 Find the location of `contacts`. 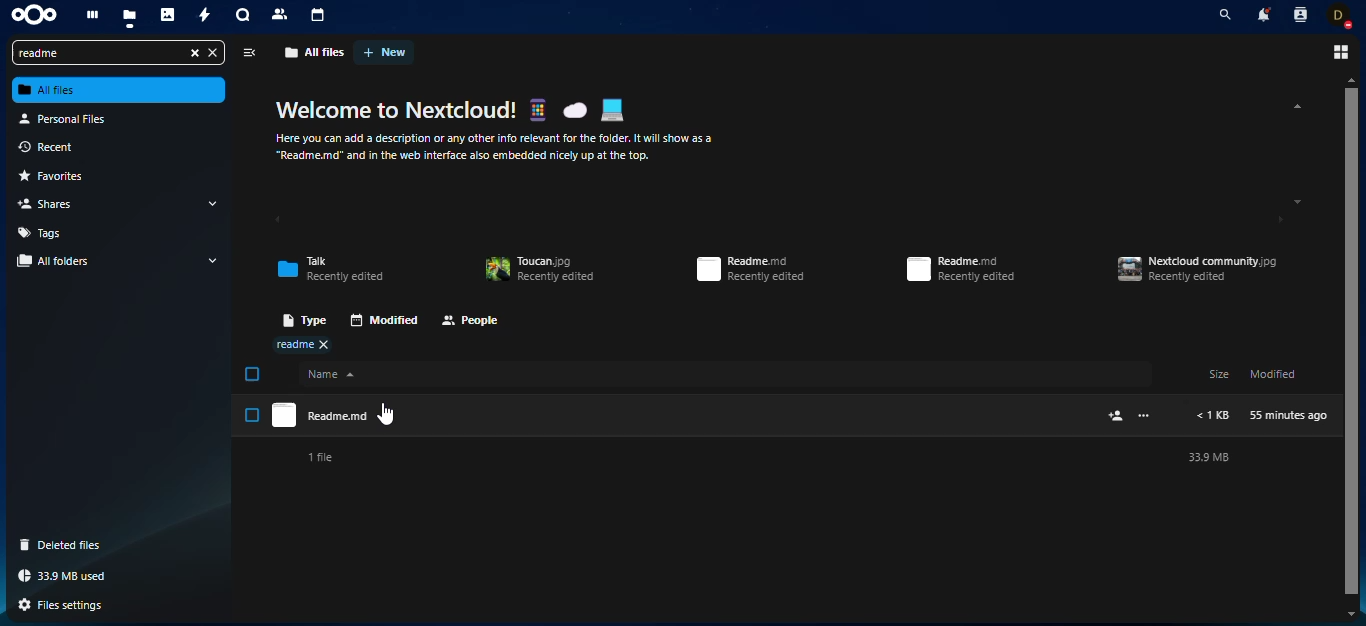

contacts is located at coordinates (1299, 14).